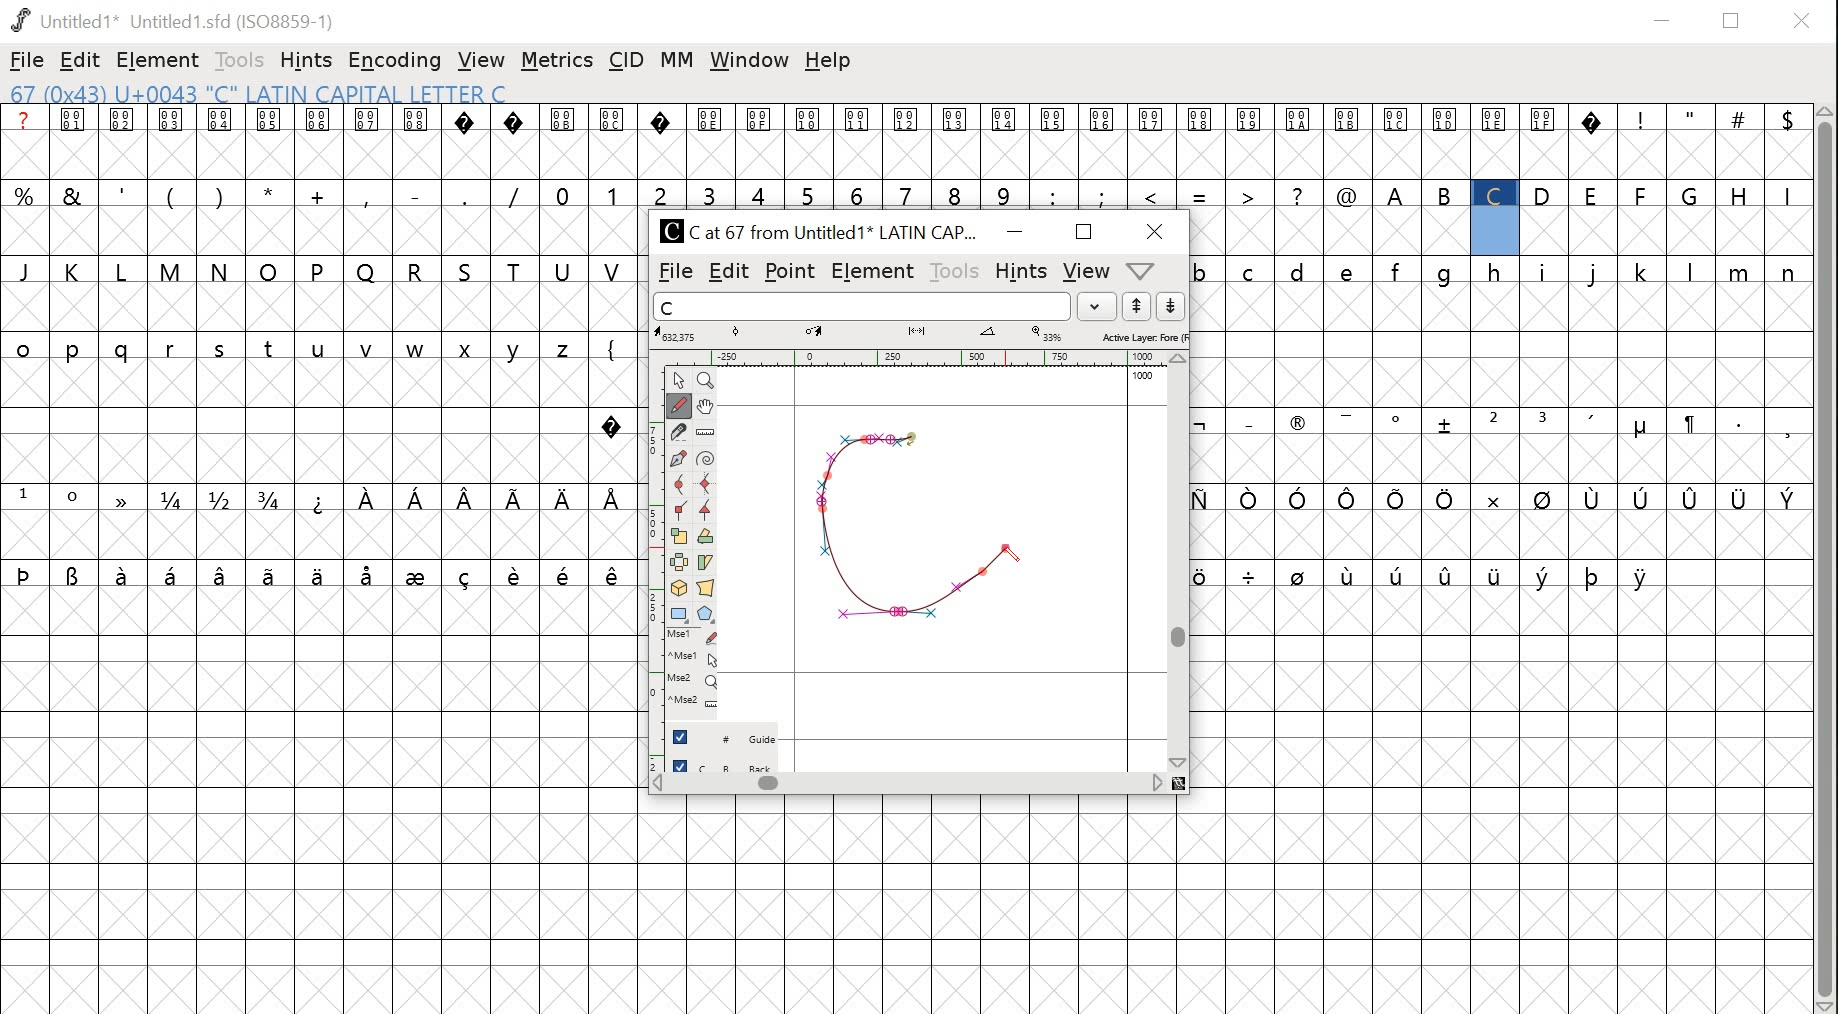  What do you see at coordinates (1019, 271) in the screenshot?
I see `hints` at bounding box center [1019, 271].